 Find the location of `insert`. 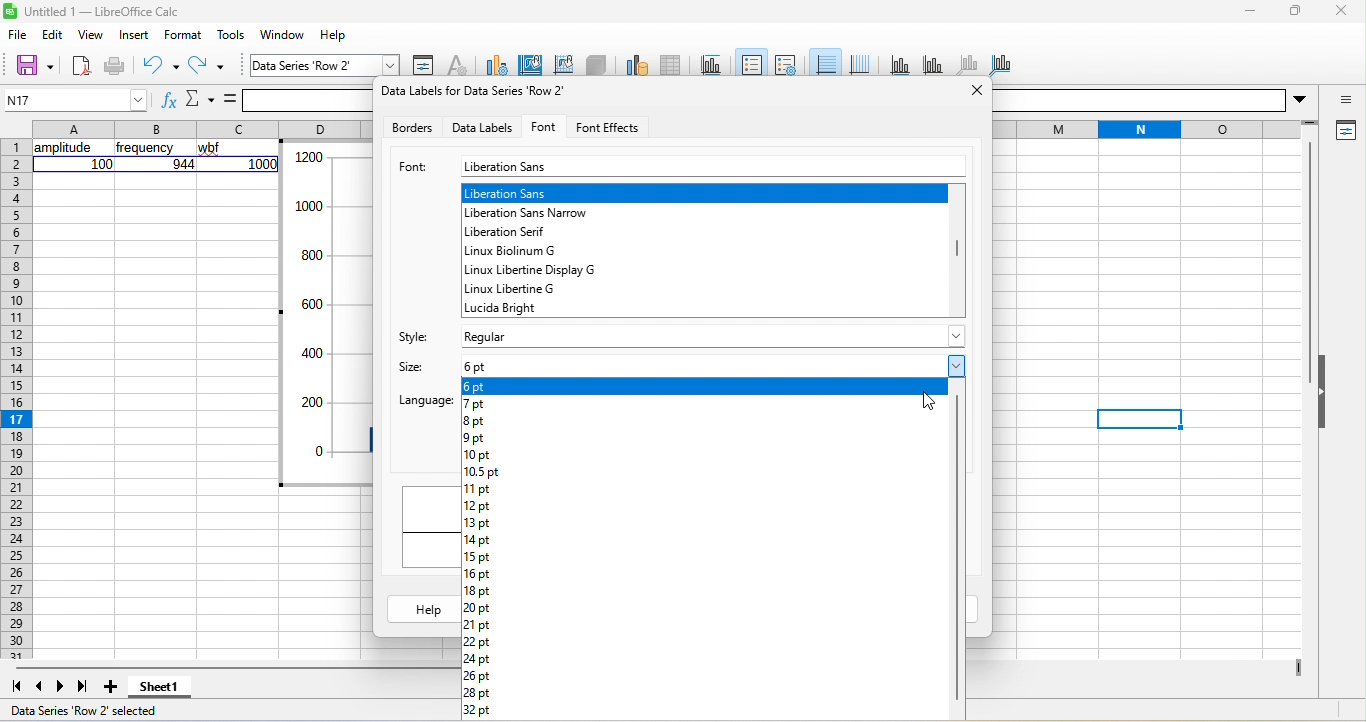

insert is located at coordinates (135, 33).